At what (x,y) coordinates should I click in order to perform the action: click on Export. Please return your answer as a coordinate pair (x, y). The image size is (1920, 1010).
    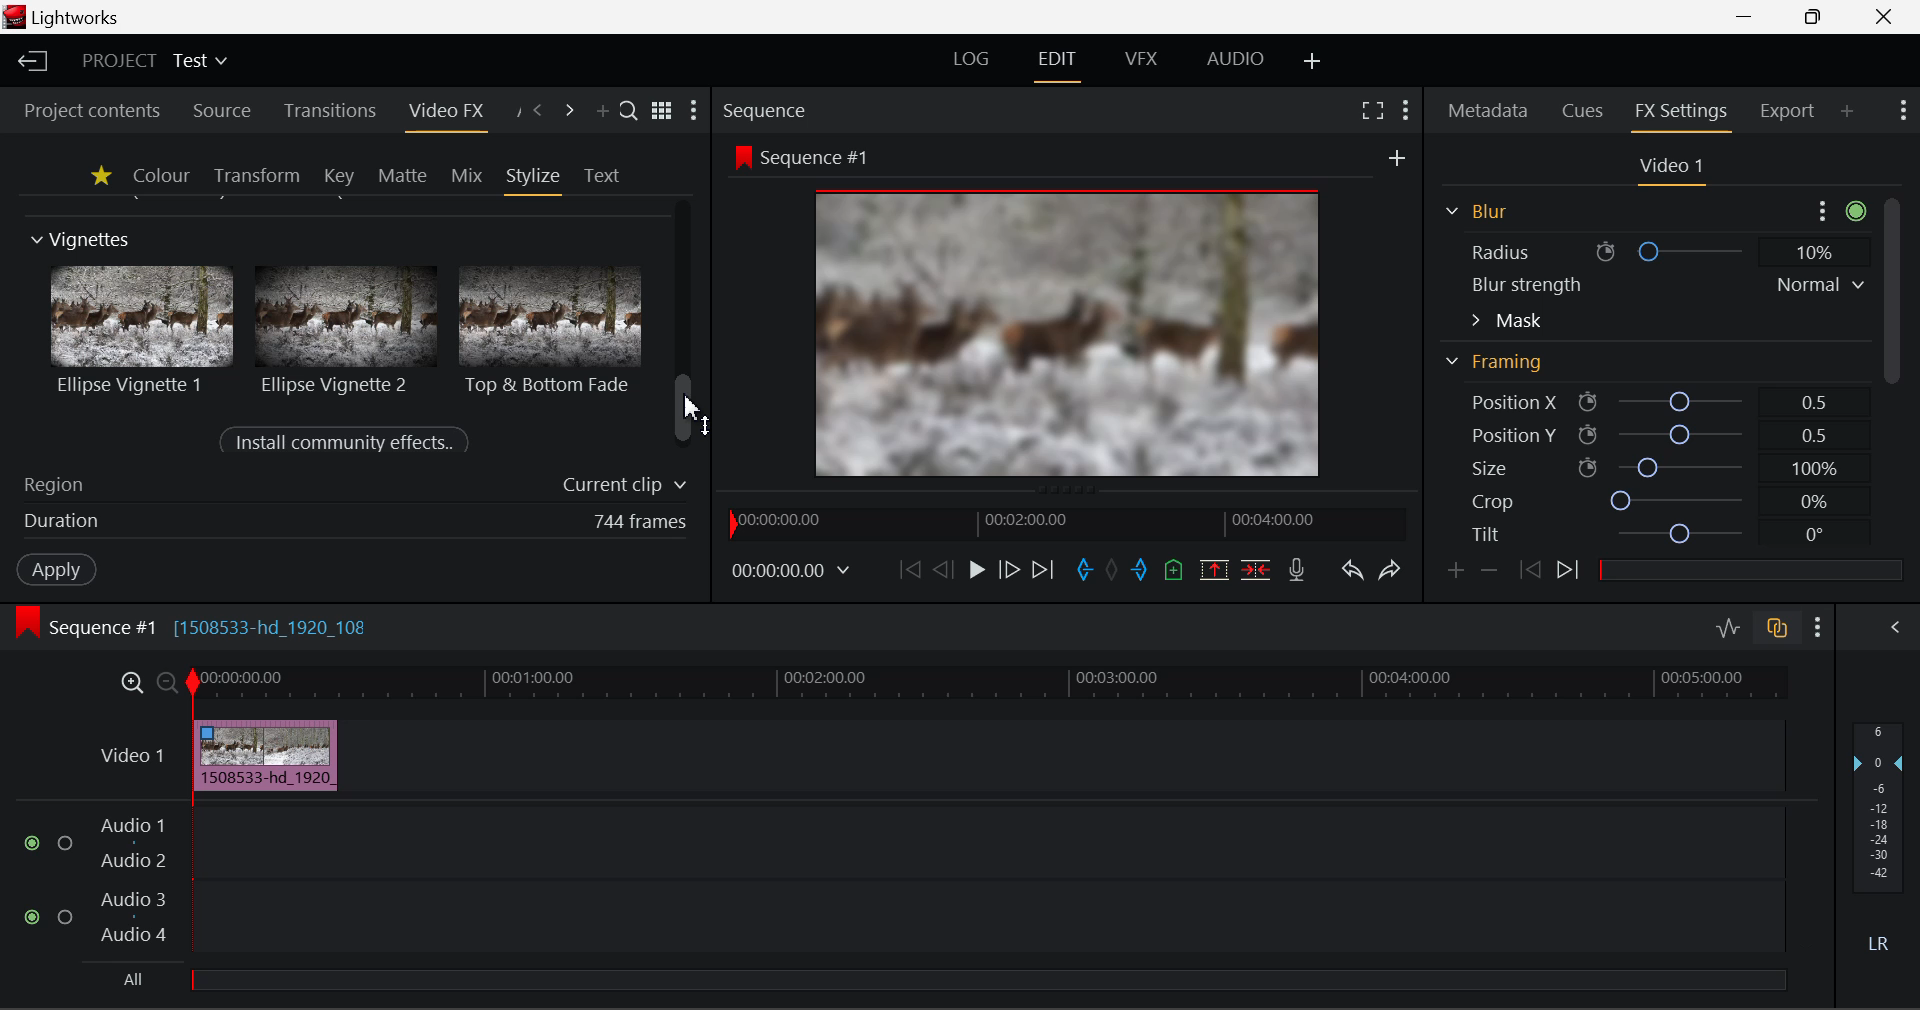
    Looking at the image, I should click on (1787, 107).